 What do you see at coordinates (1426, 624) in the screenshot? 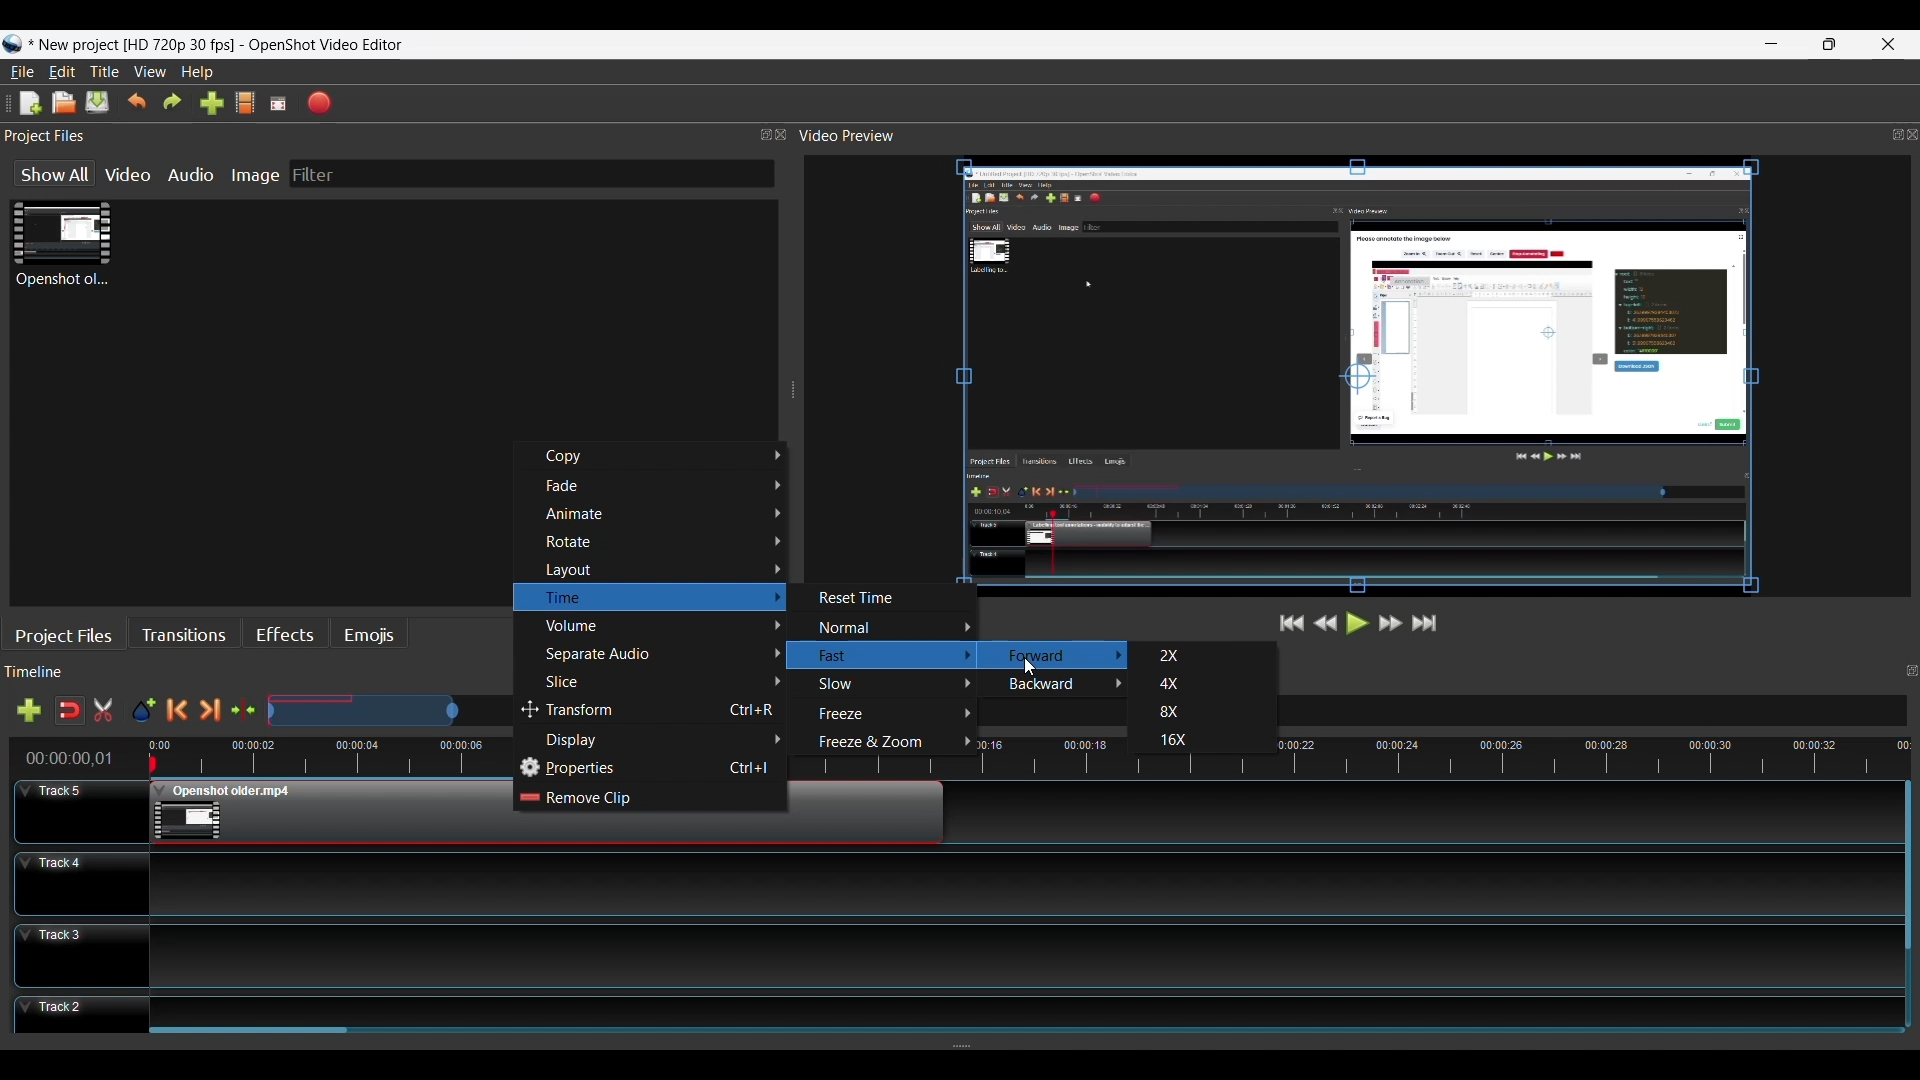
I see `Jump to the End` at bounding box center [1426, 624].